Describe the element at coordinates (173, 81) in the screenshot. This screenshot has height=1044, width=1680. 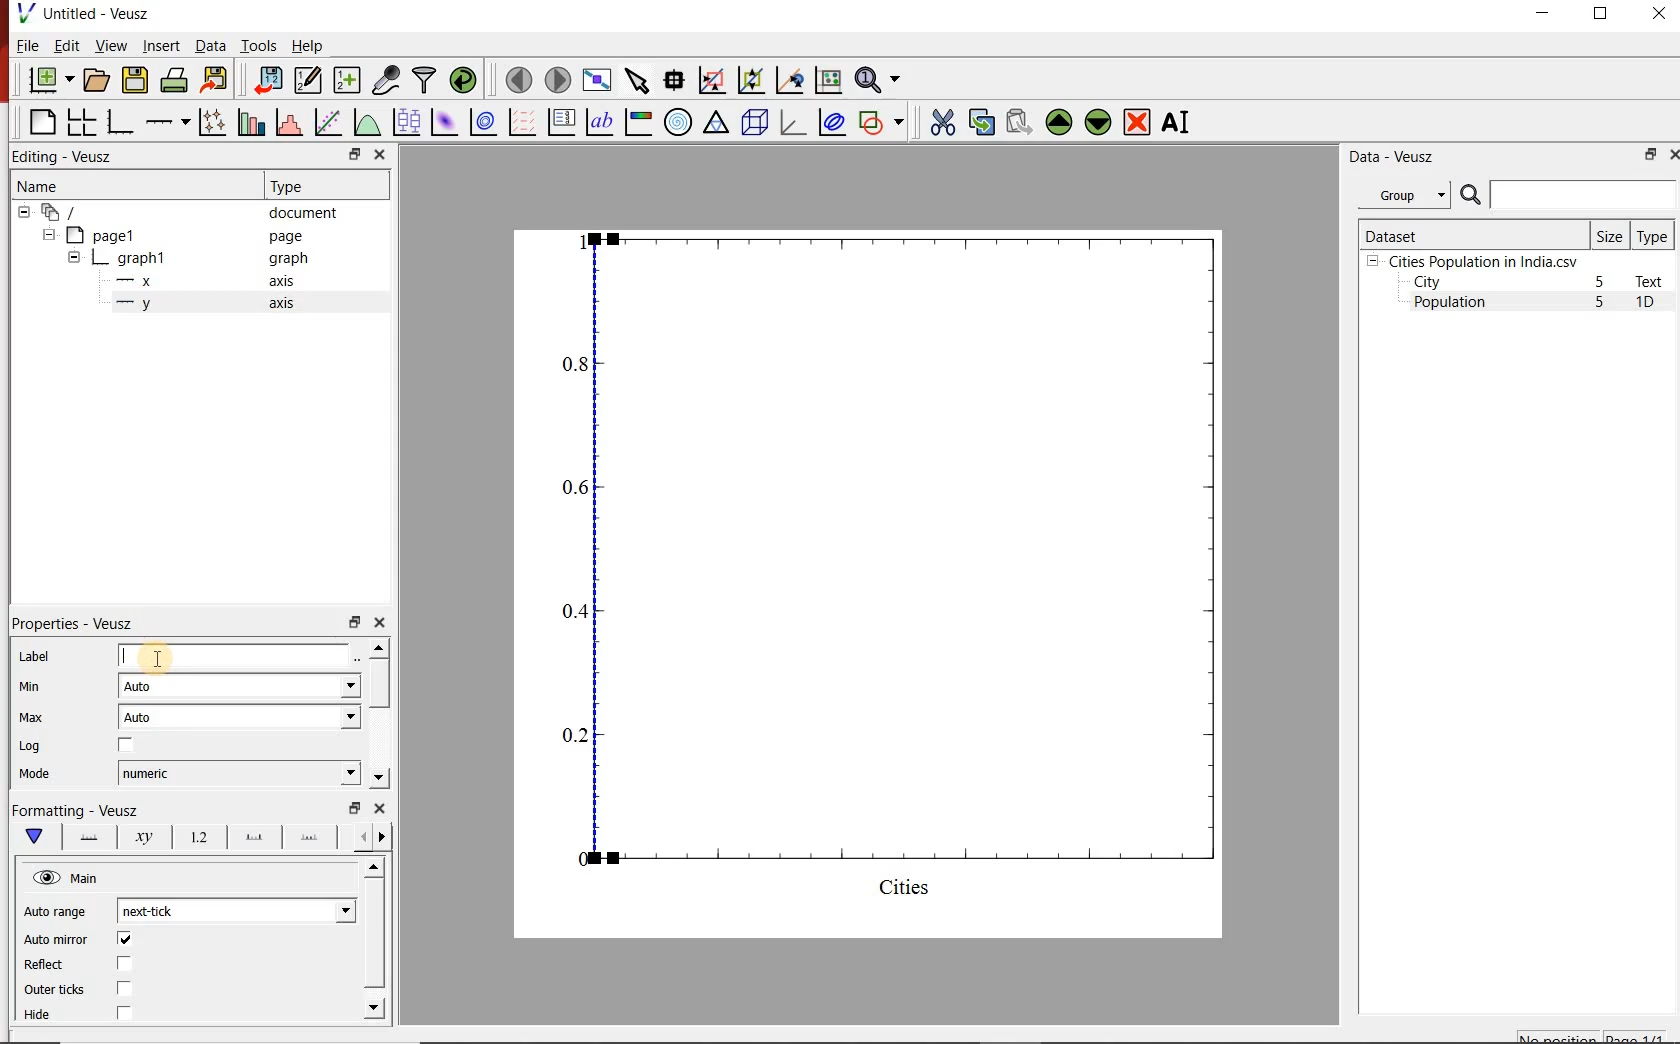
I see `print the document` at that location.